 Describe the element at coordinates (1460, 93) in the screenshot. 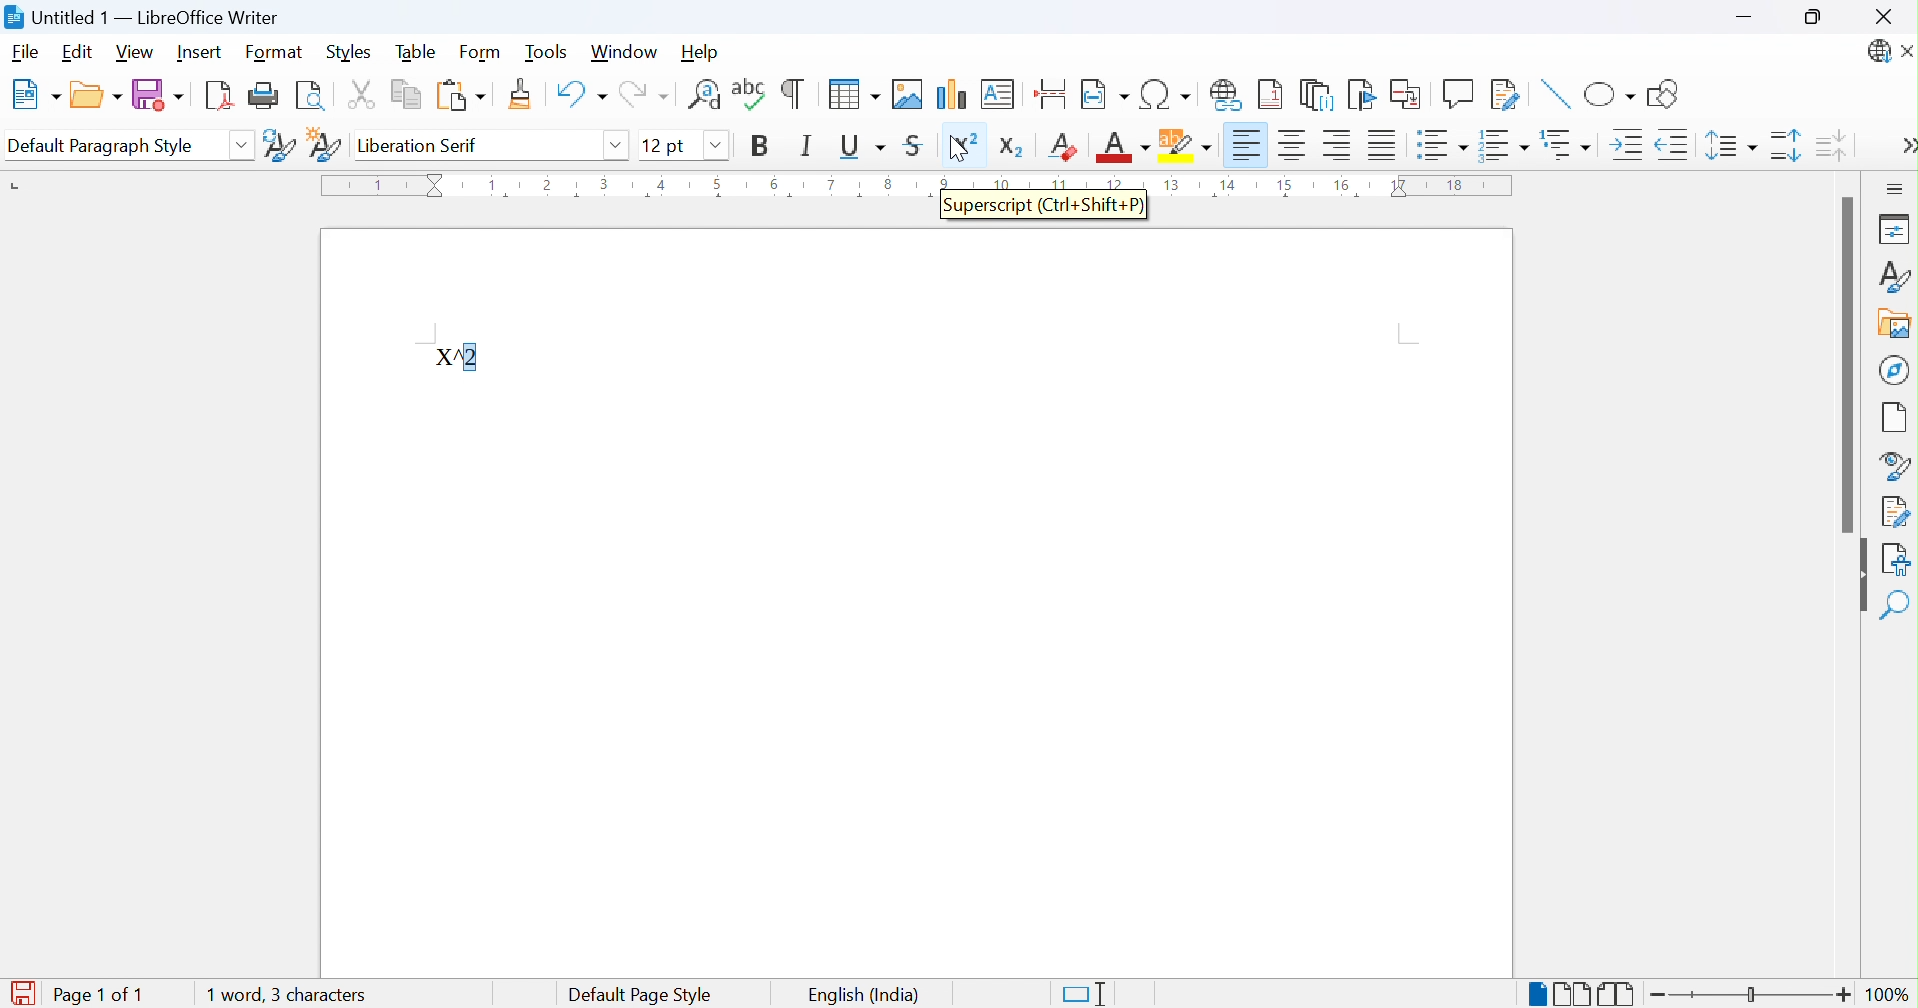

I see `Insert comment` at that location.